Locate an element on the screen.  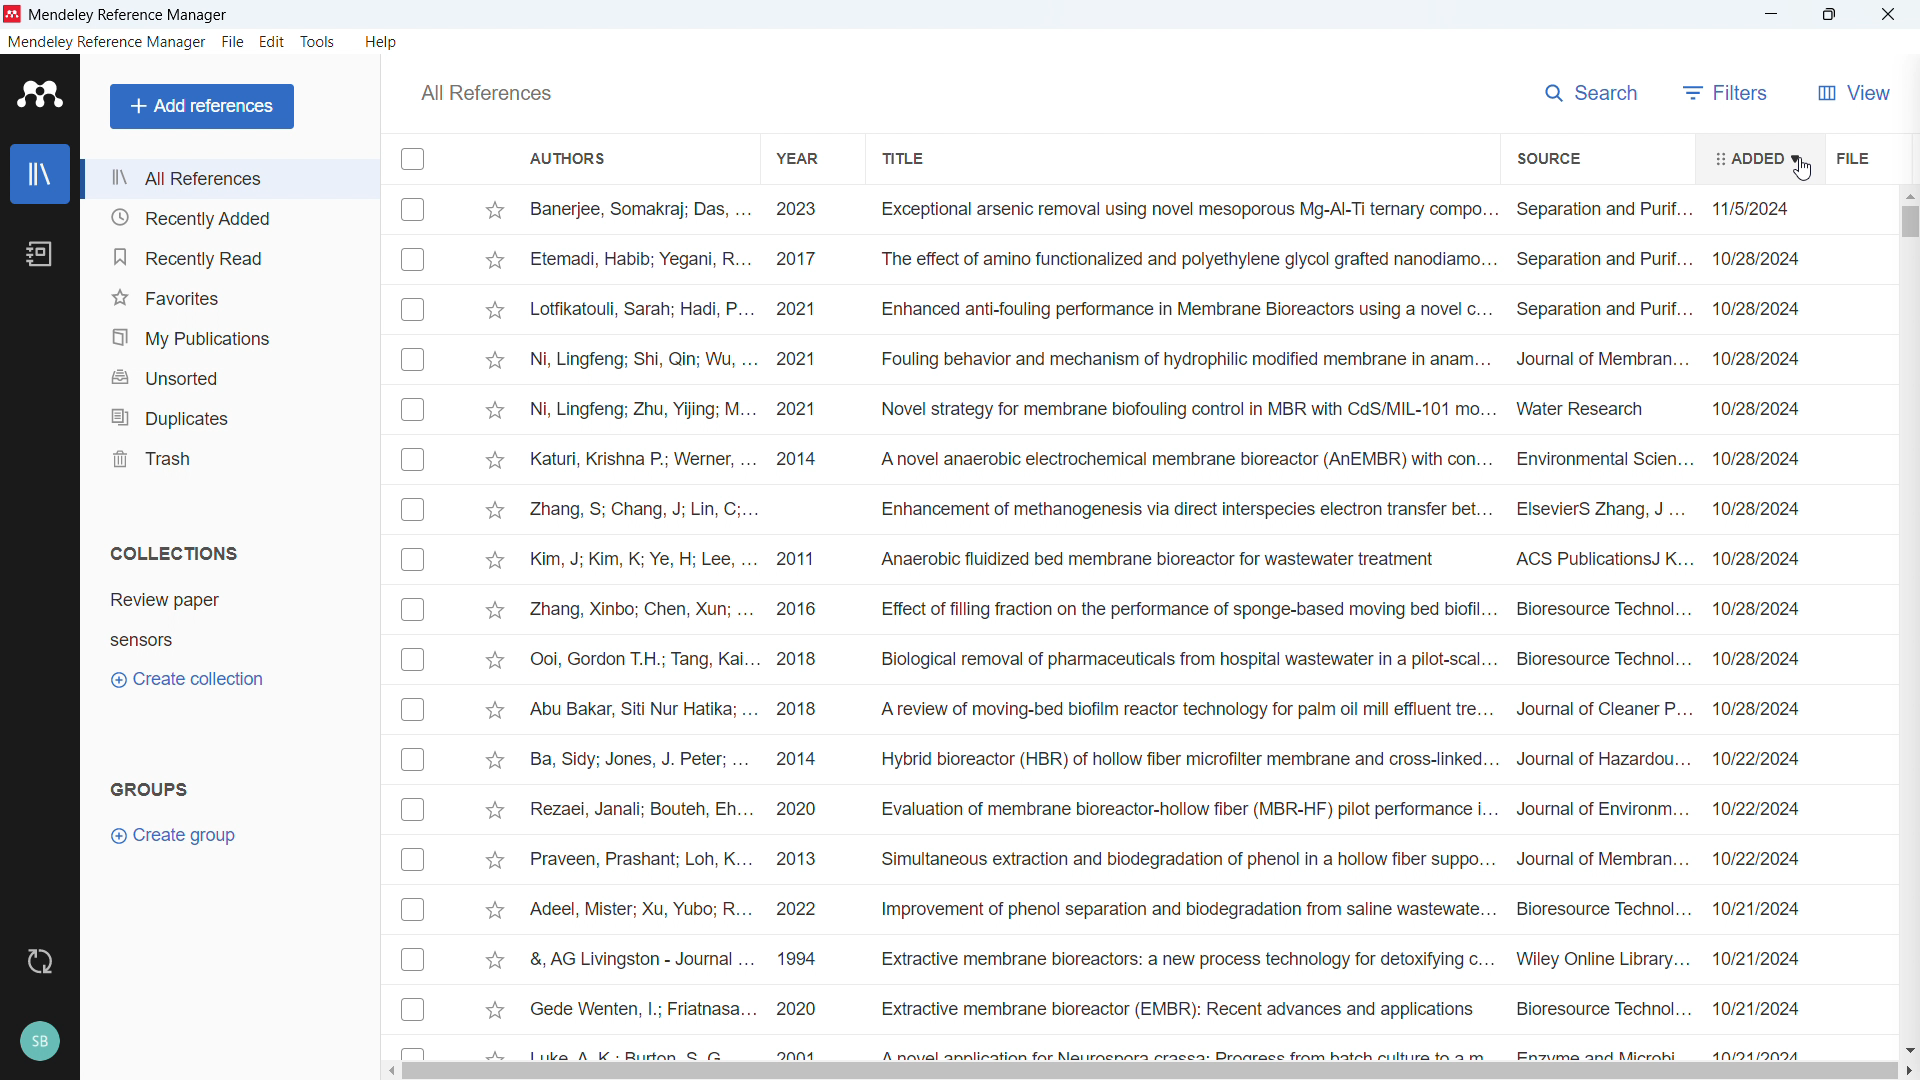
Create collection  is located at coordinates (189, 680).